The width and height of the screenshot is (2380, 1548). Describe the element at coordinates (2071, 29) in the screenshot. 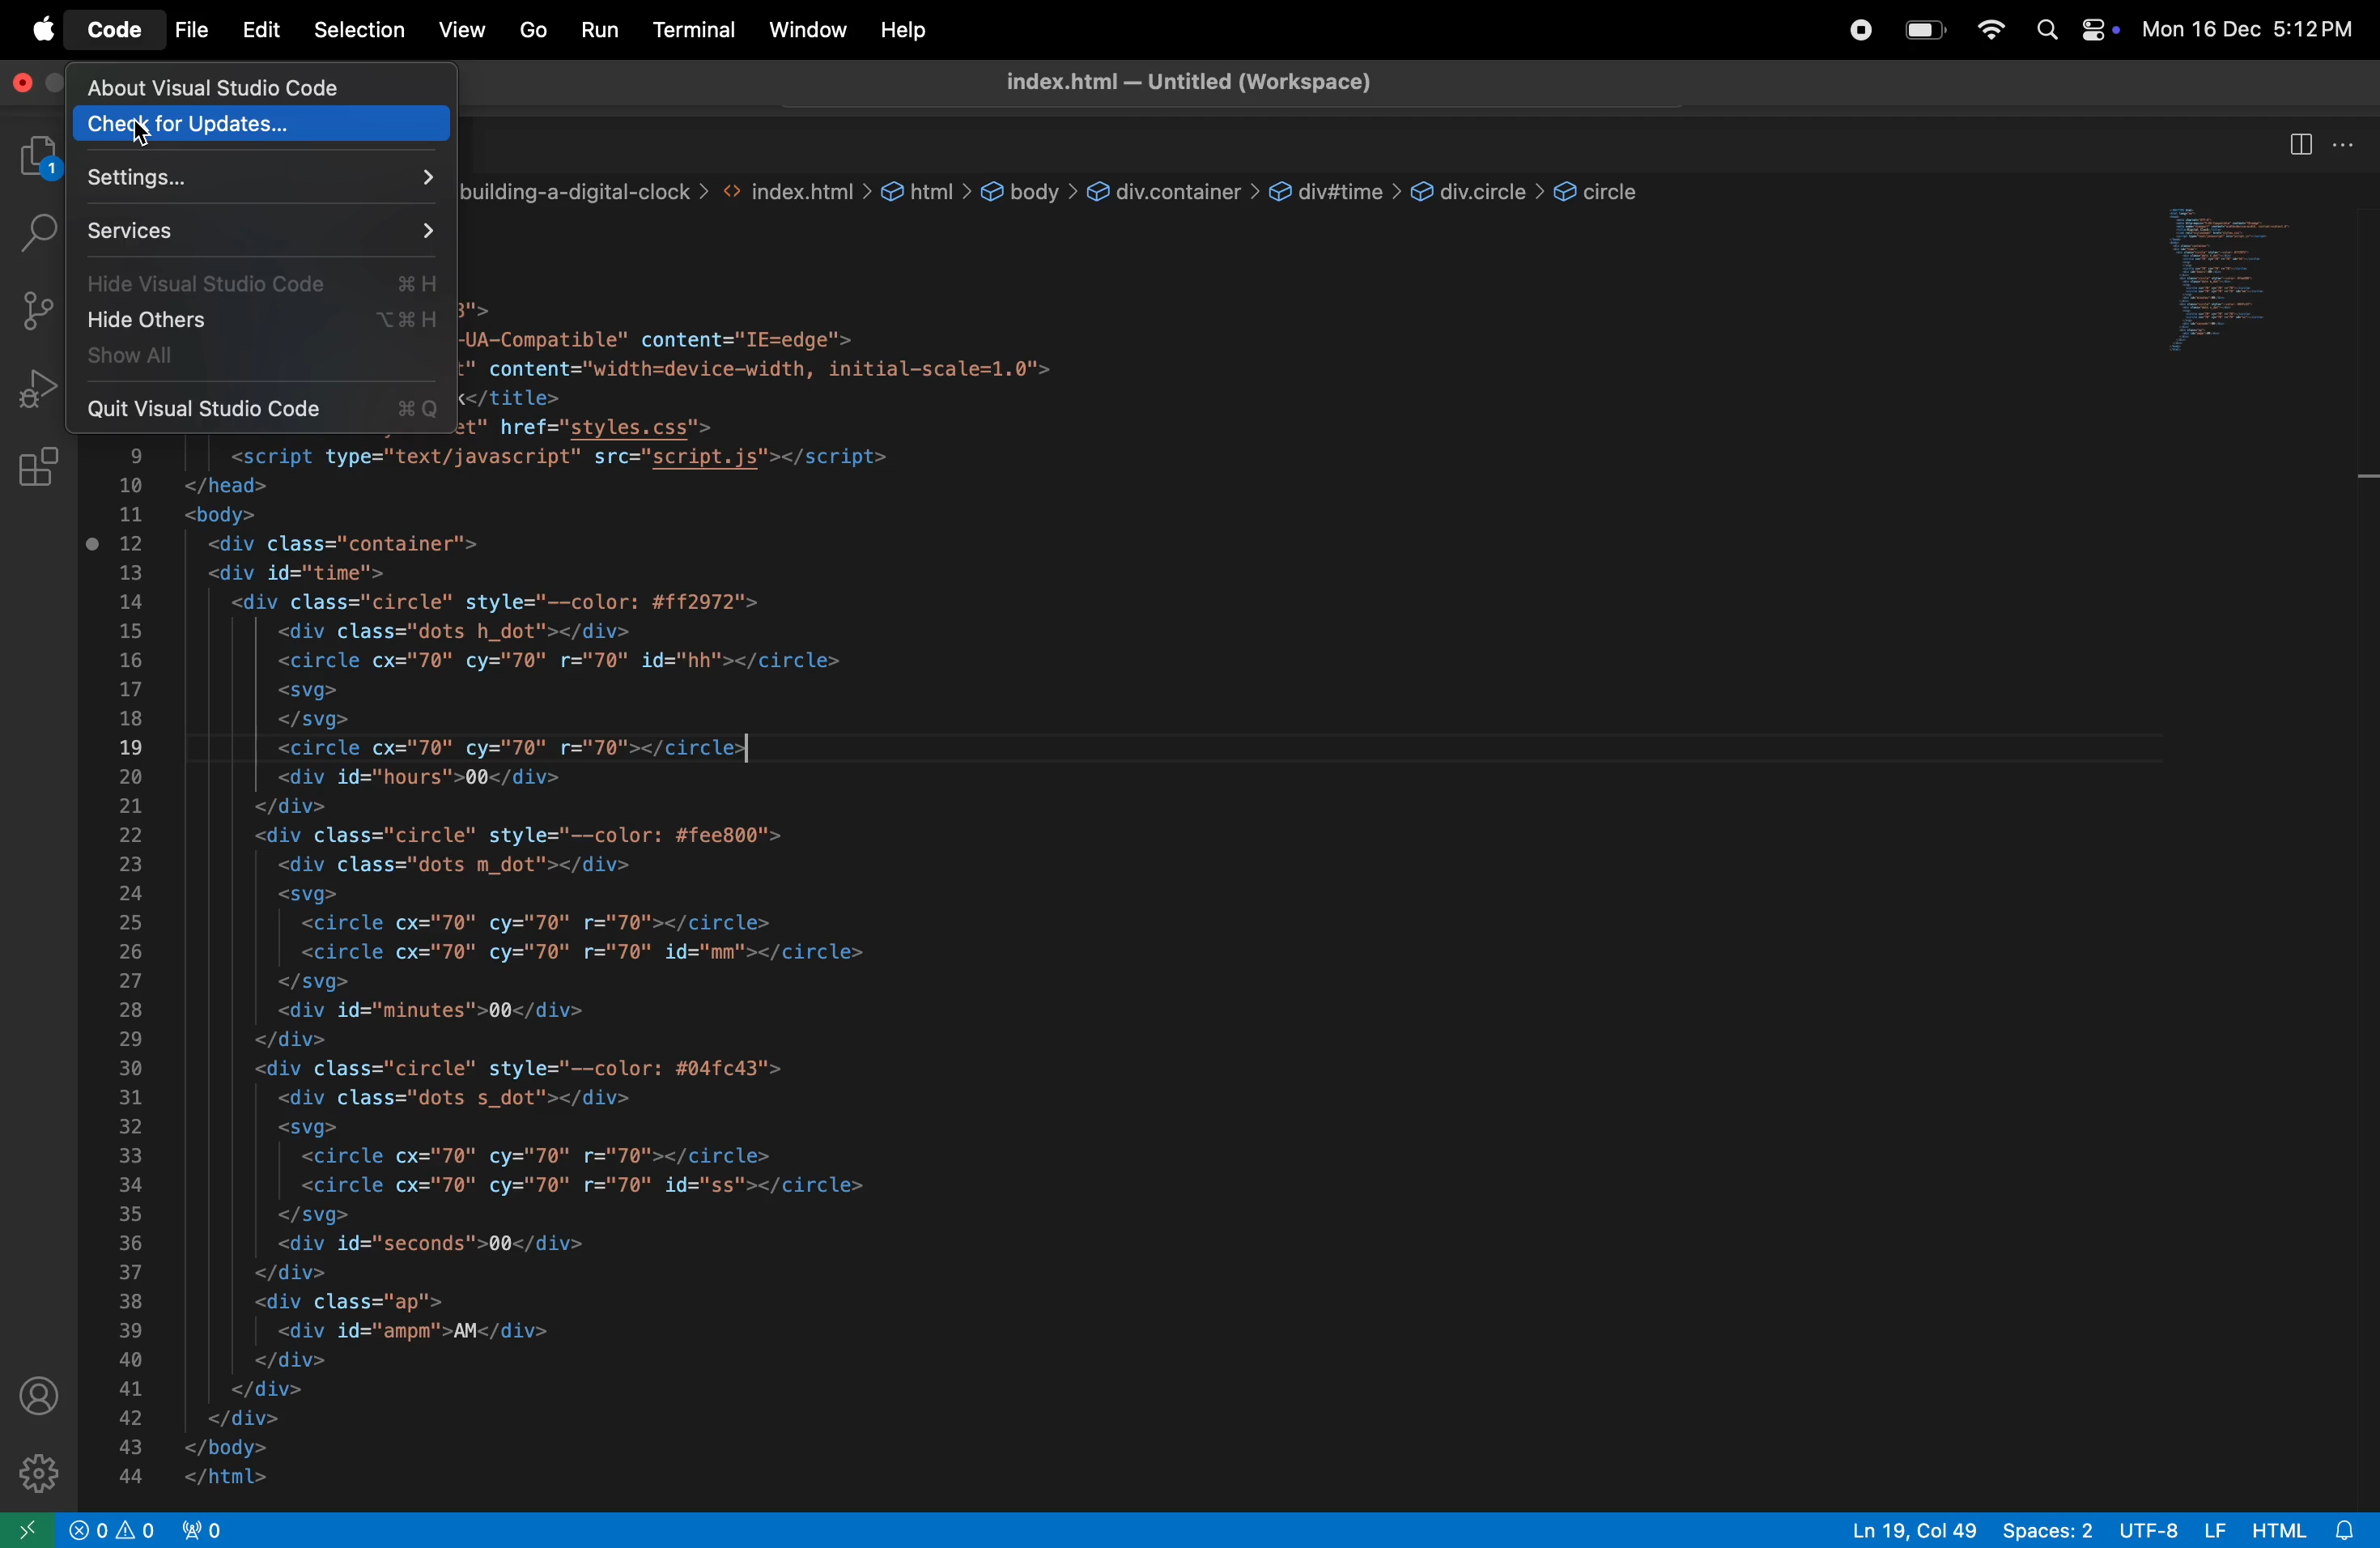

I see `apple widgets` at that location.